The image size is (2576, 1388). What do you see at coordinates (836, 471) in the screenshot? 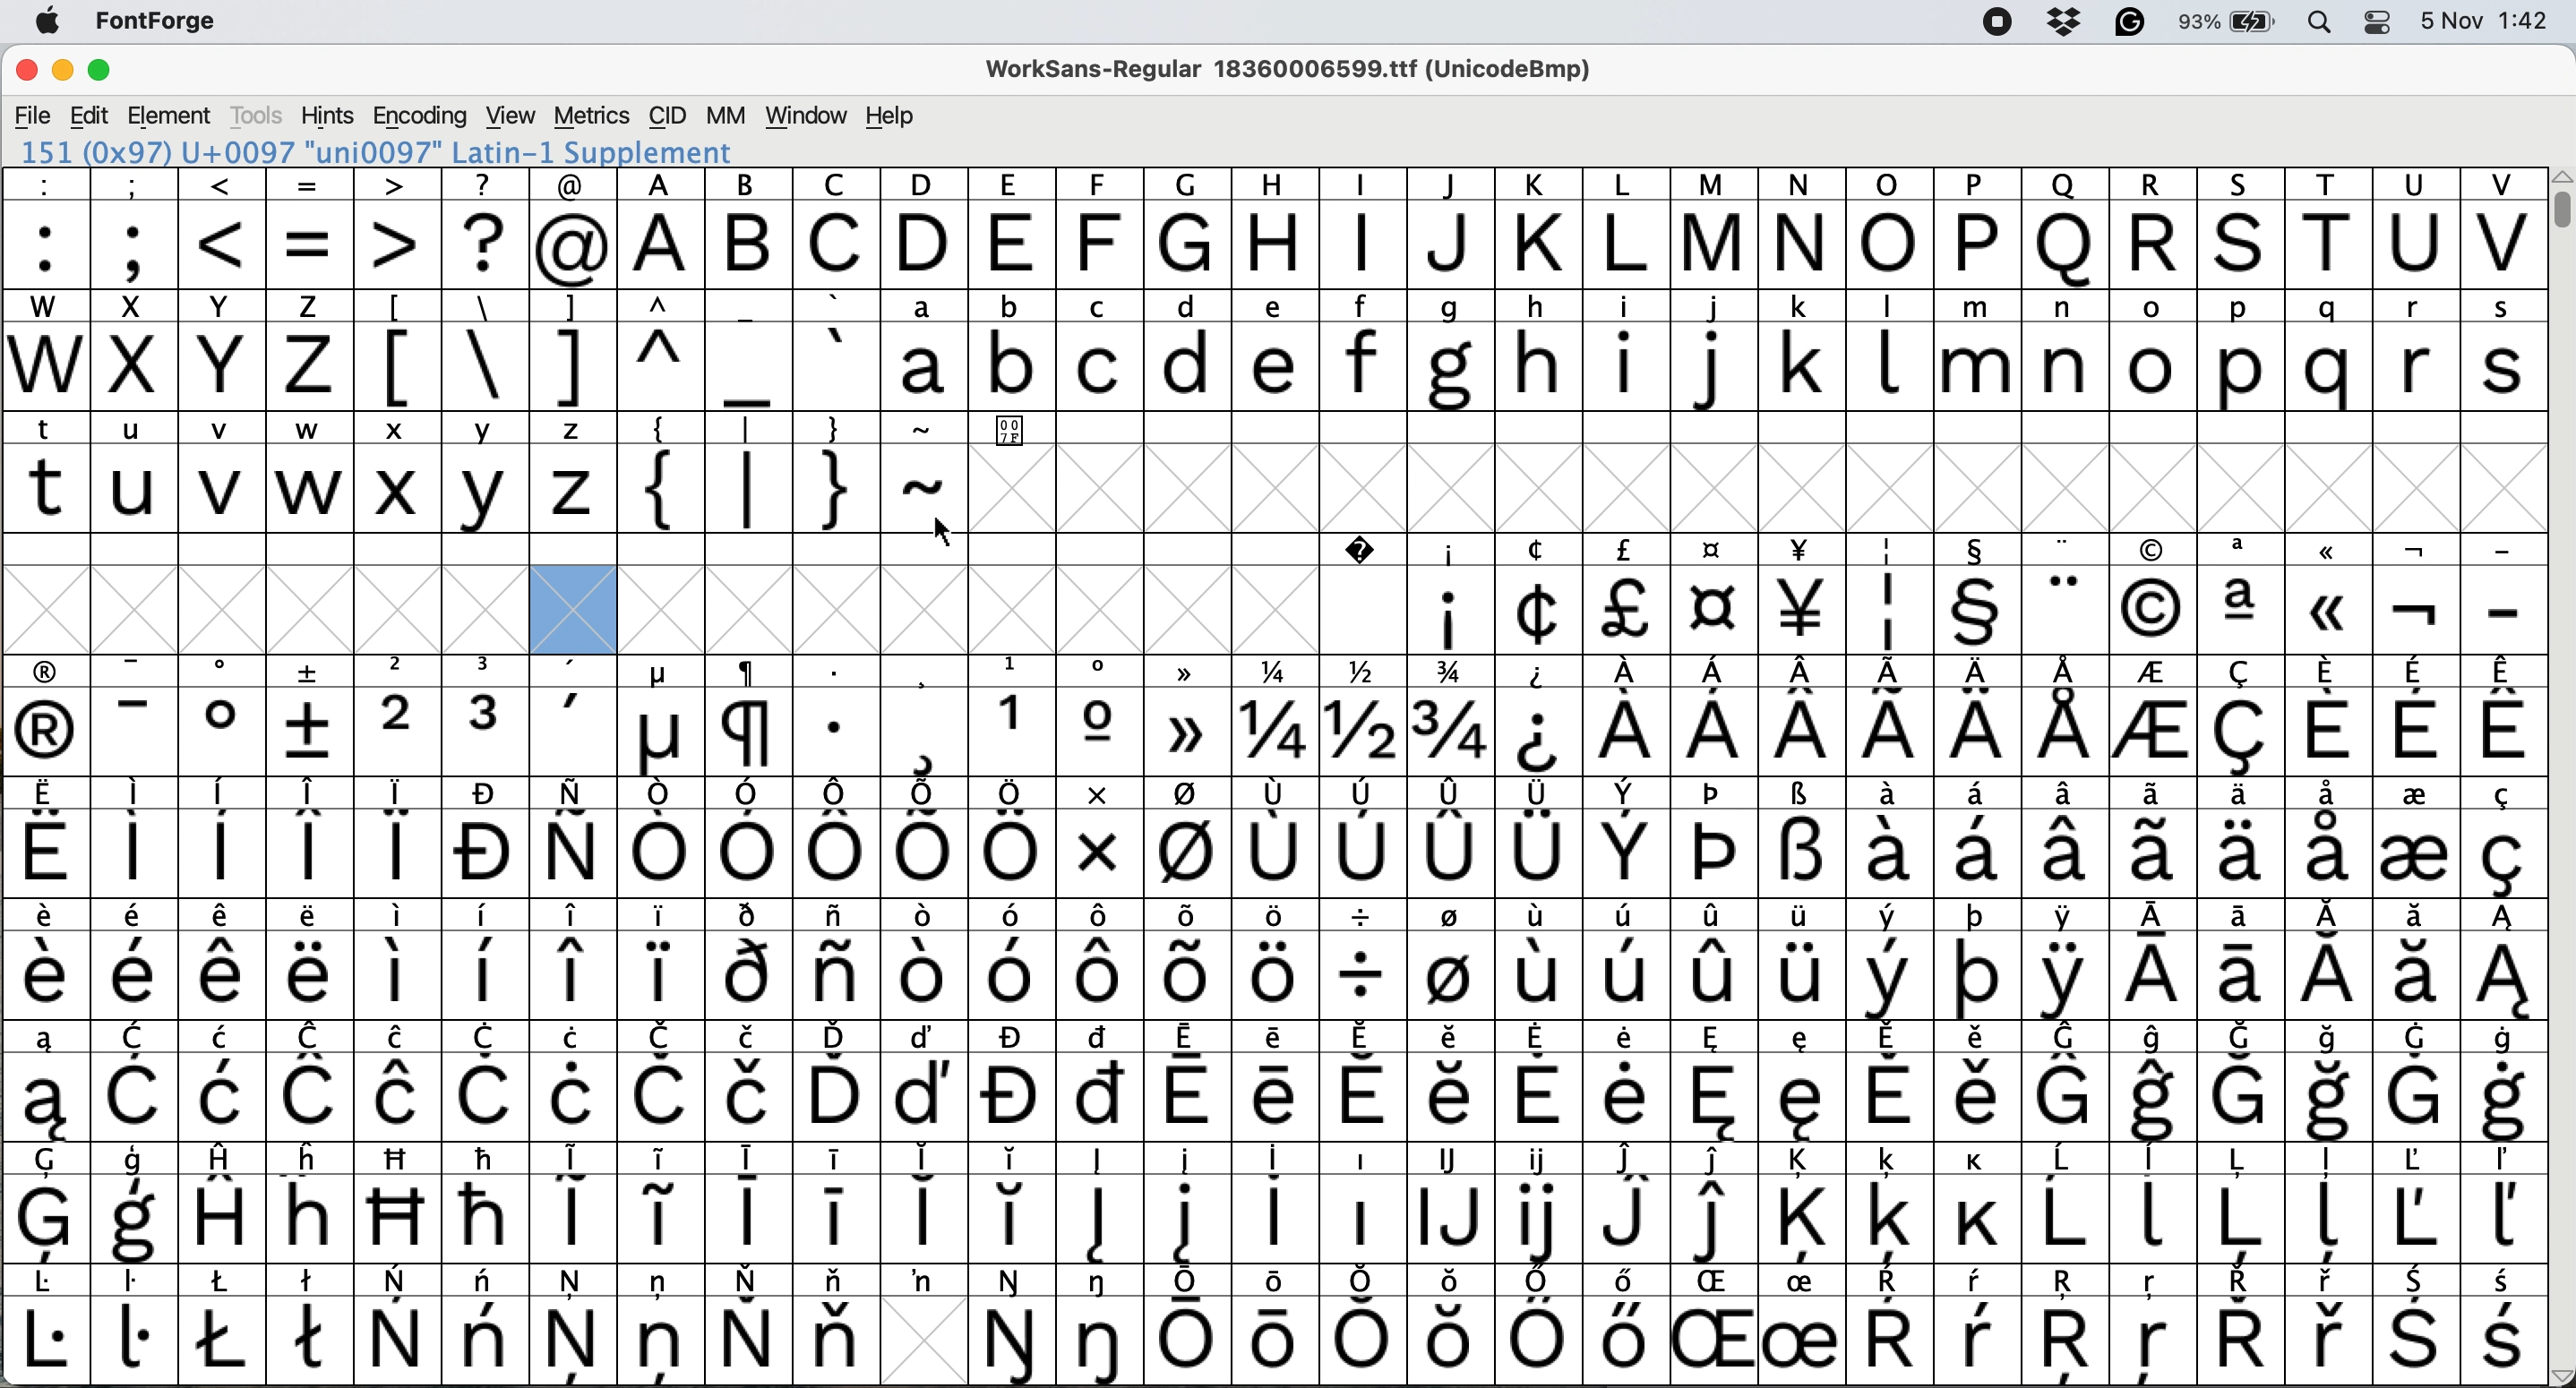
I see `}` at bounding box center [836, 471].